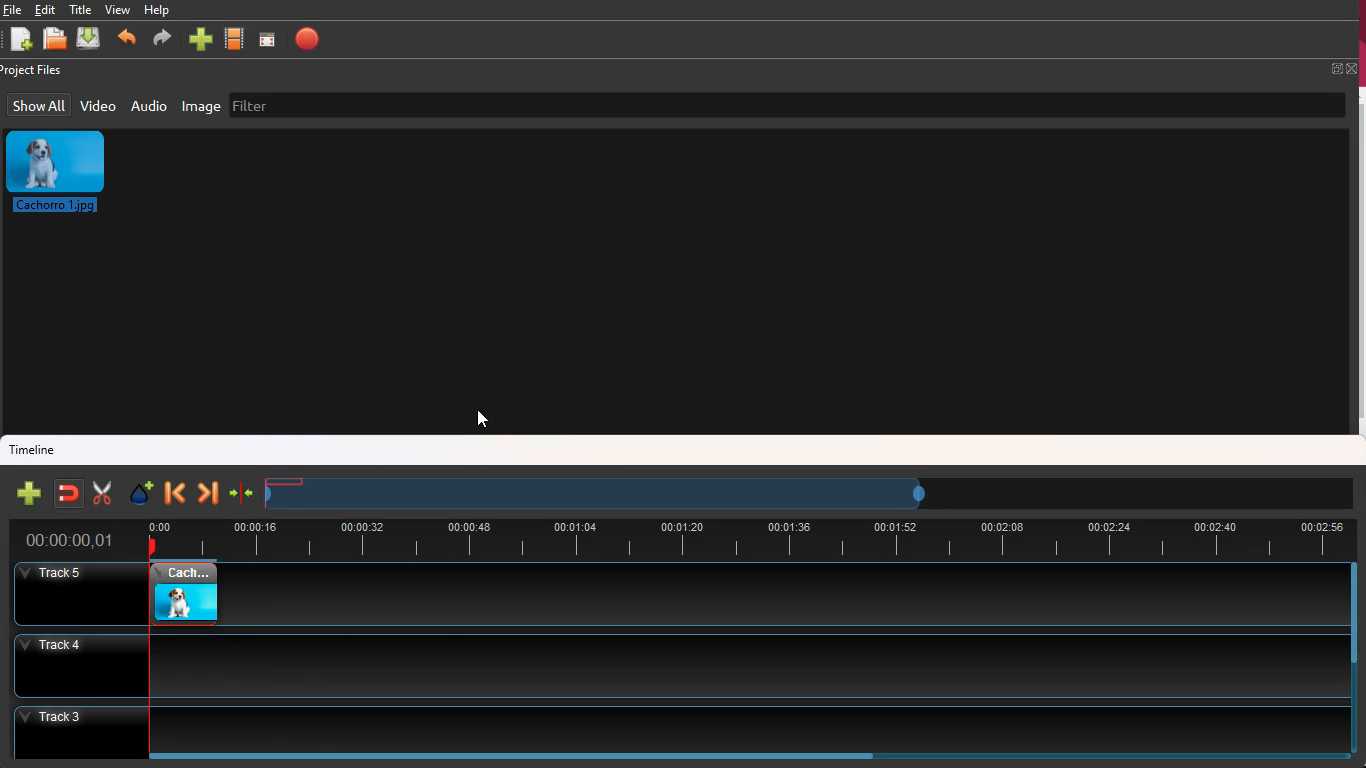 The image size is (1366, 768). I want to click on forward, so click(209, 490).